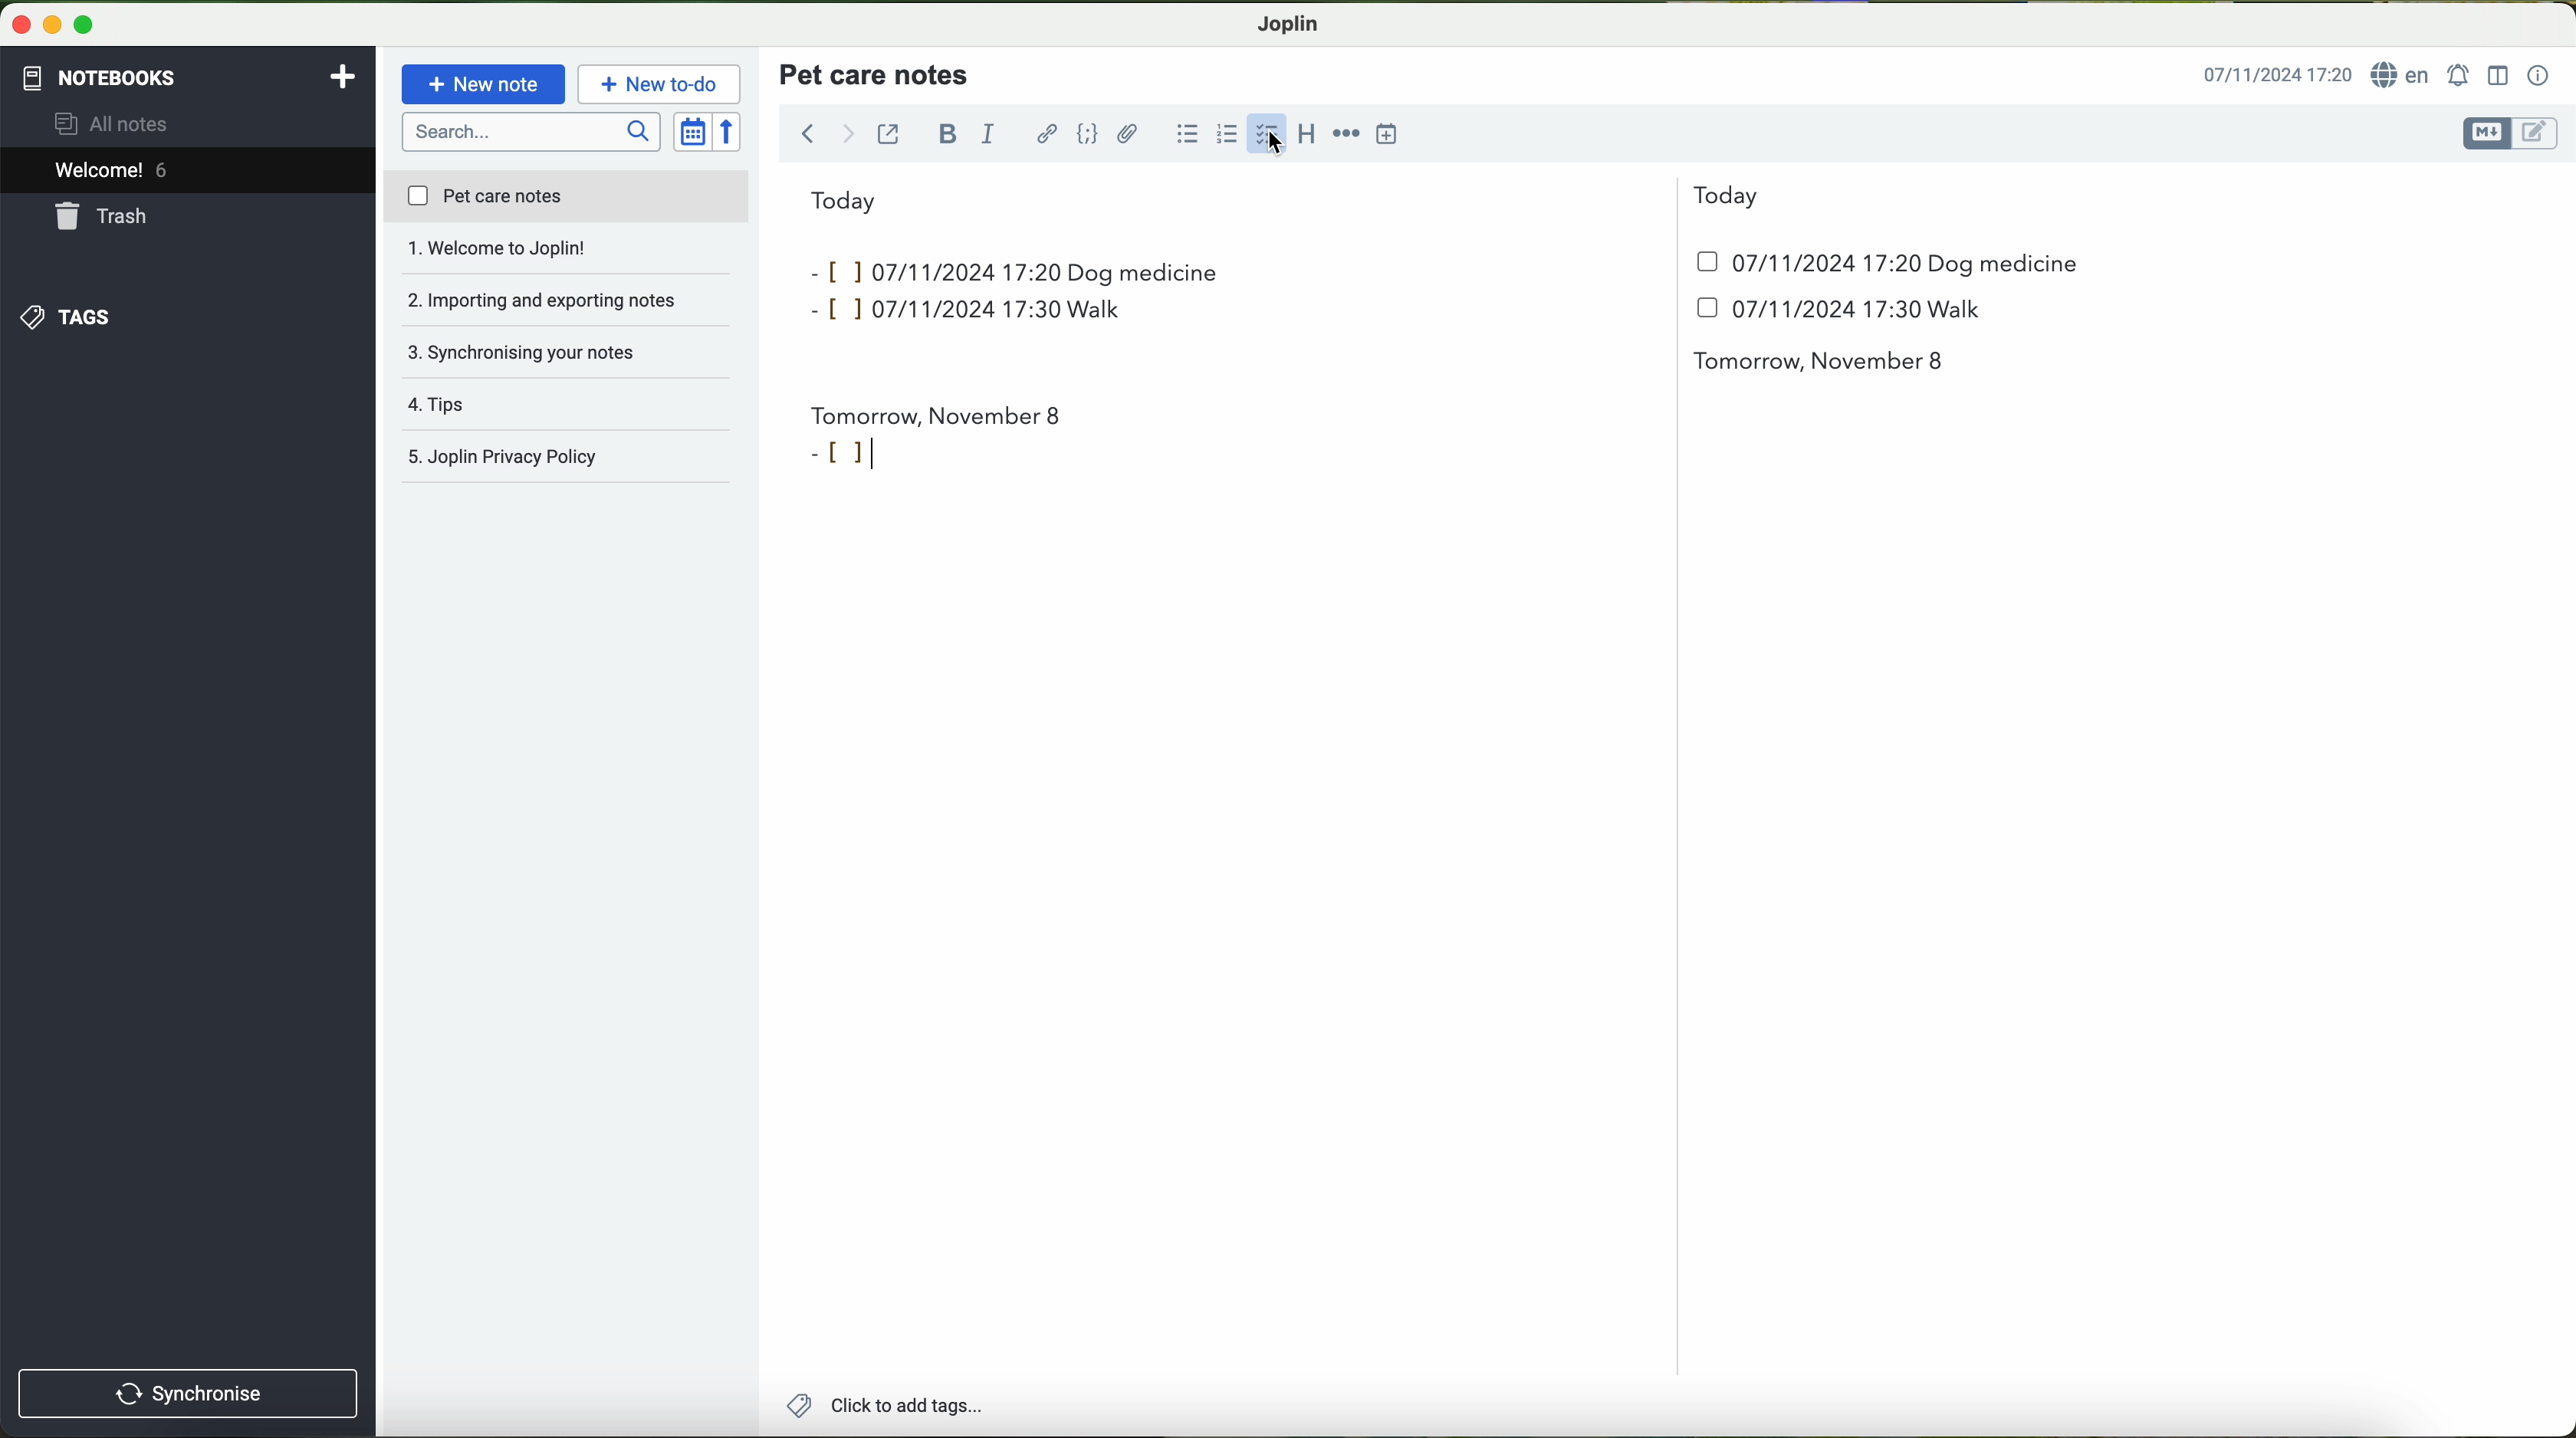 This screenshot has height=1438, width=2576. I want to click on synchronising your notes, so click(568, 302).